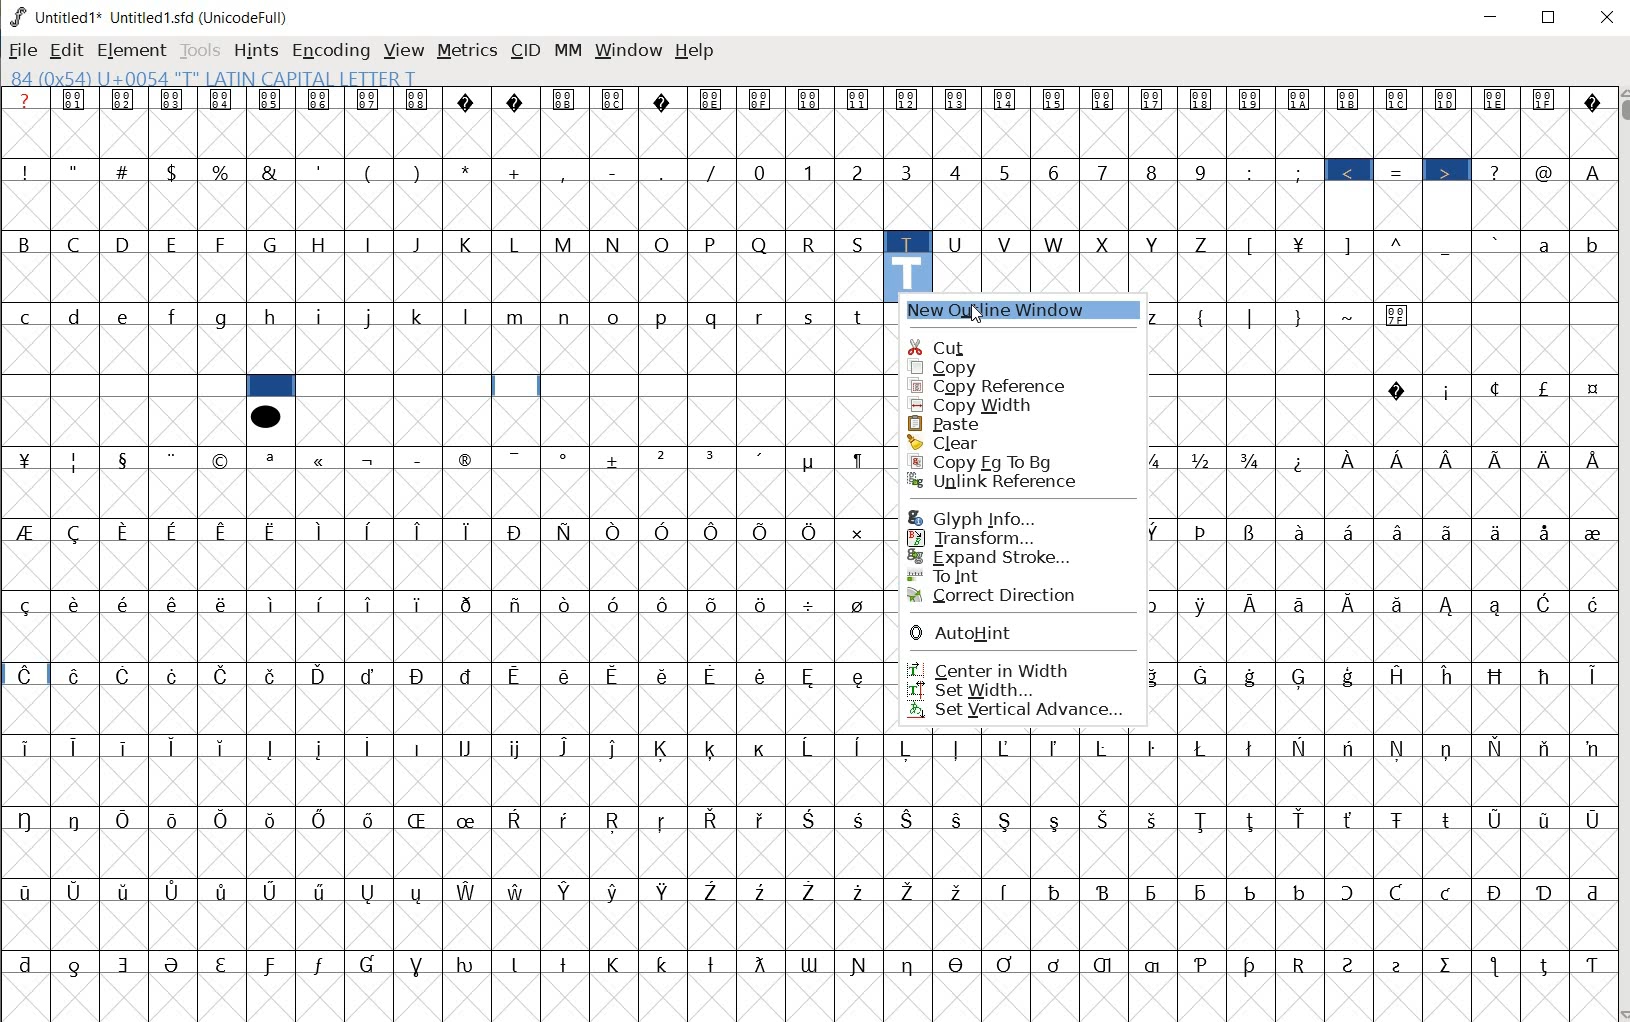 The width and height of the screenshot is (1630, 1022). Describe the element at coordinates (665, 891) in the screenshot. I see `Symbol` at that location.